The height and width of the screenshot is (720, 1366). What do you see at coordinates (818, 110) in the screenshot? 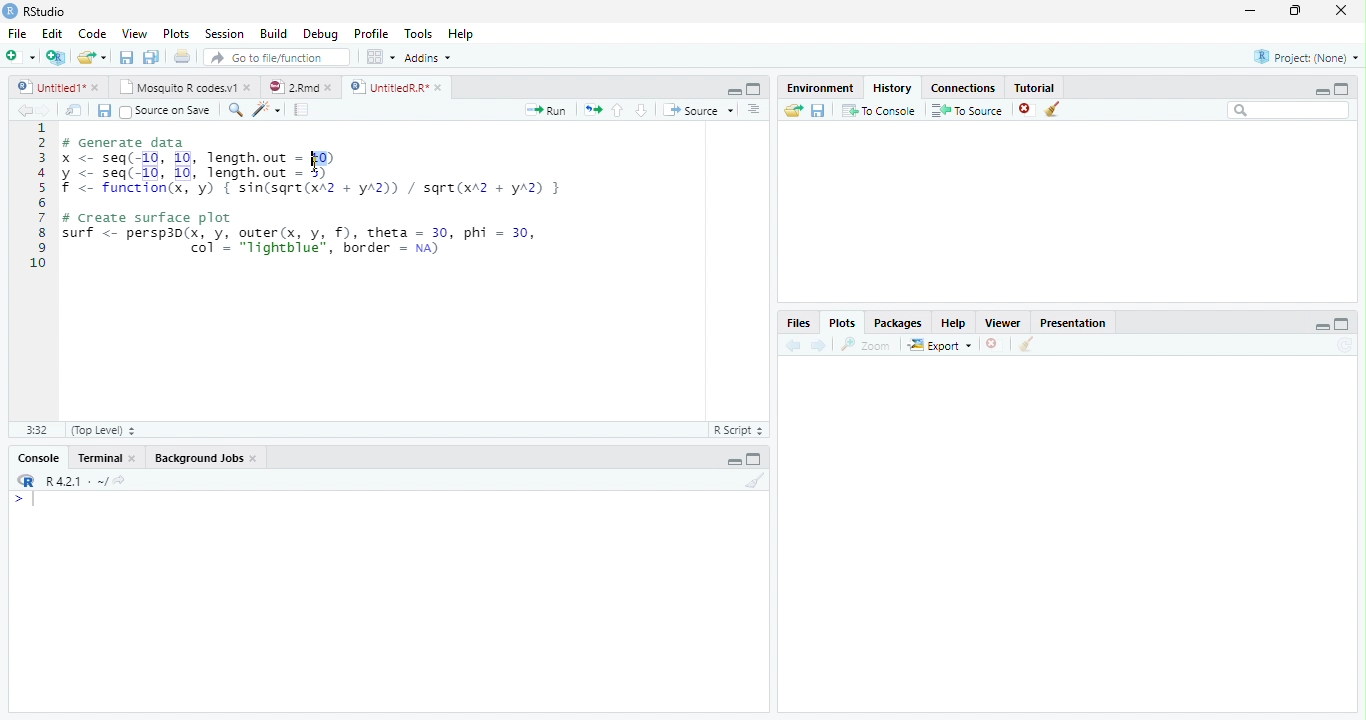
I see `Save history into a file` at bounding box center [818, 110].